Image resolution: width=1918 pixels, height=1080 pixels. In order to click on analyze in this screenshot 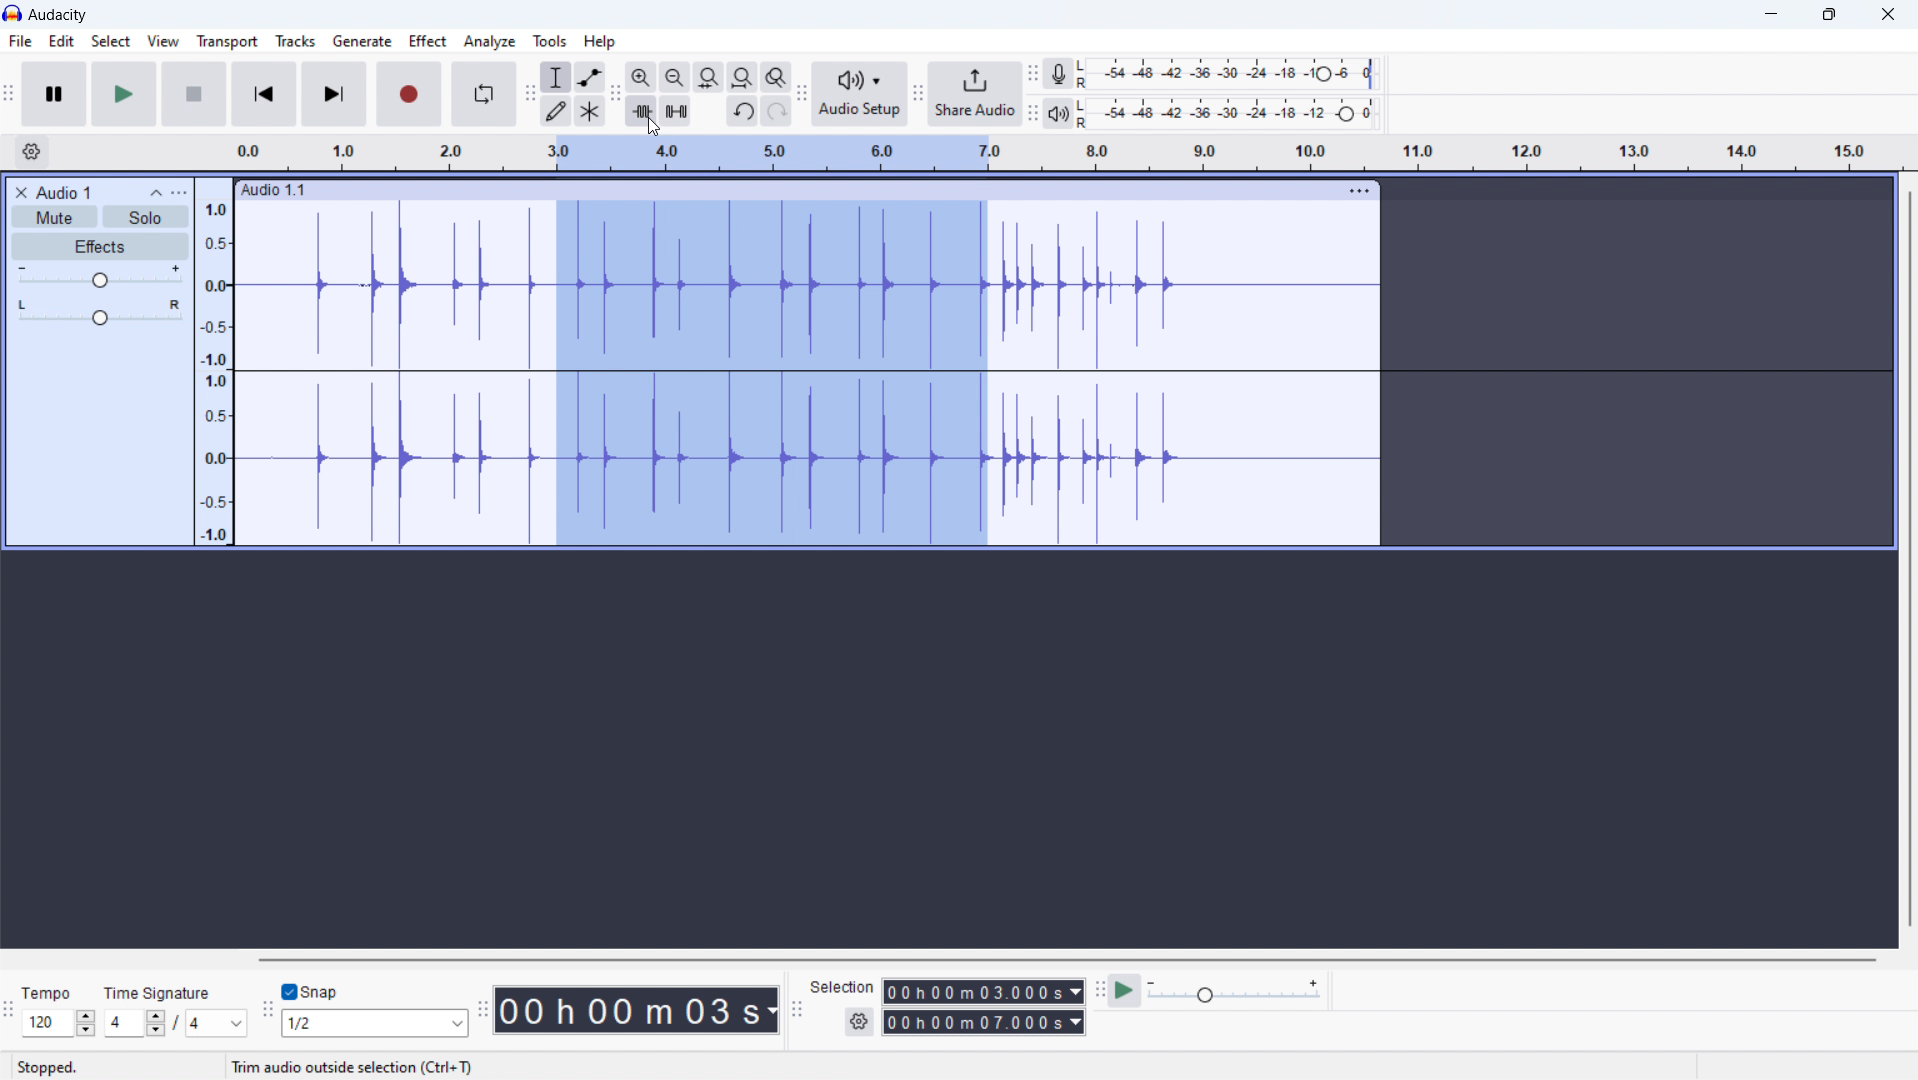, I will do `click(490, 41)`.